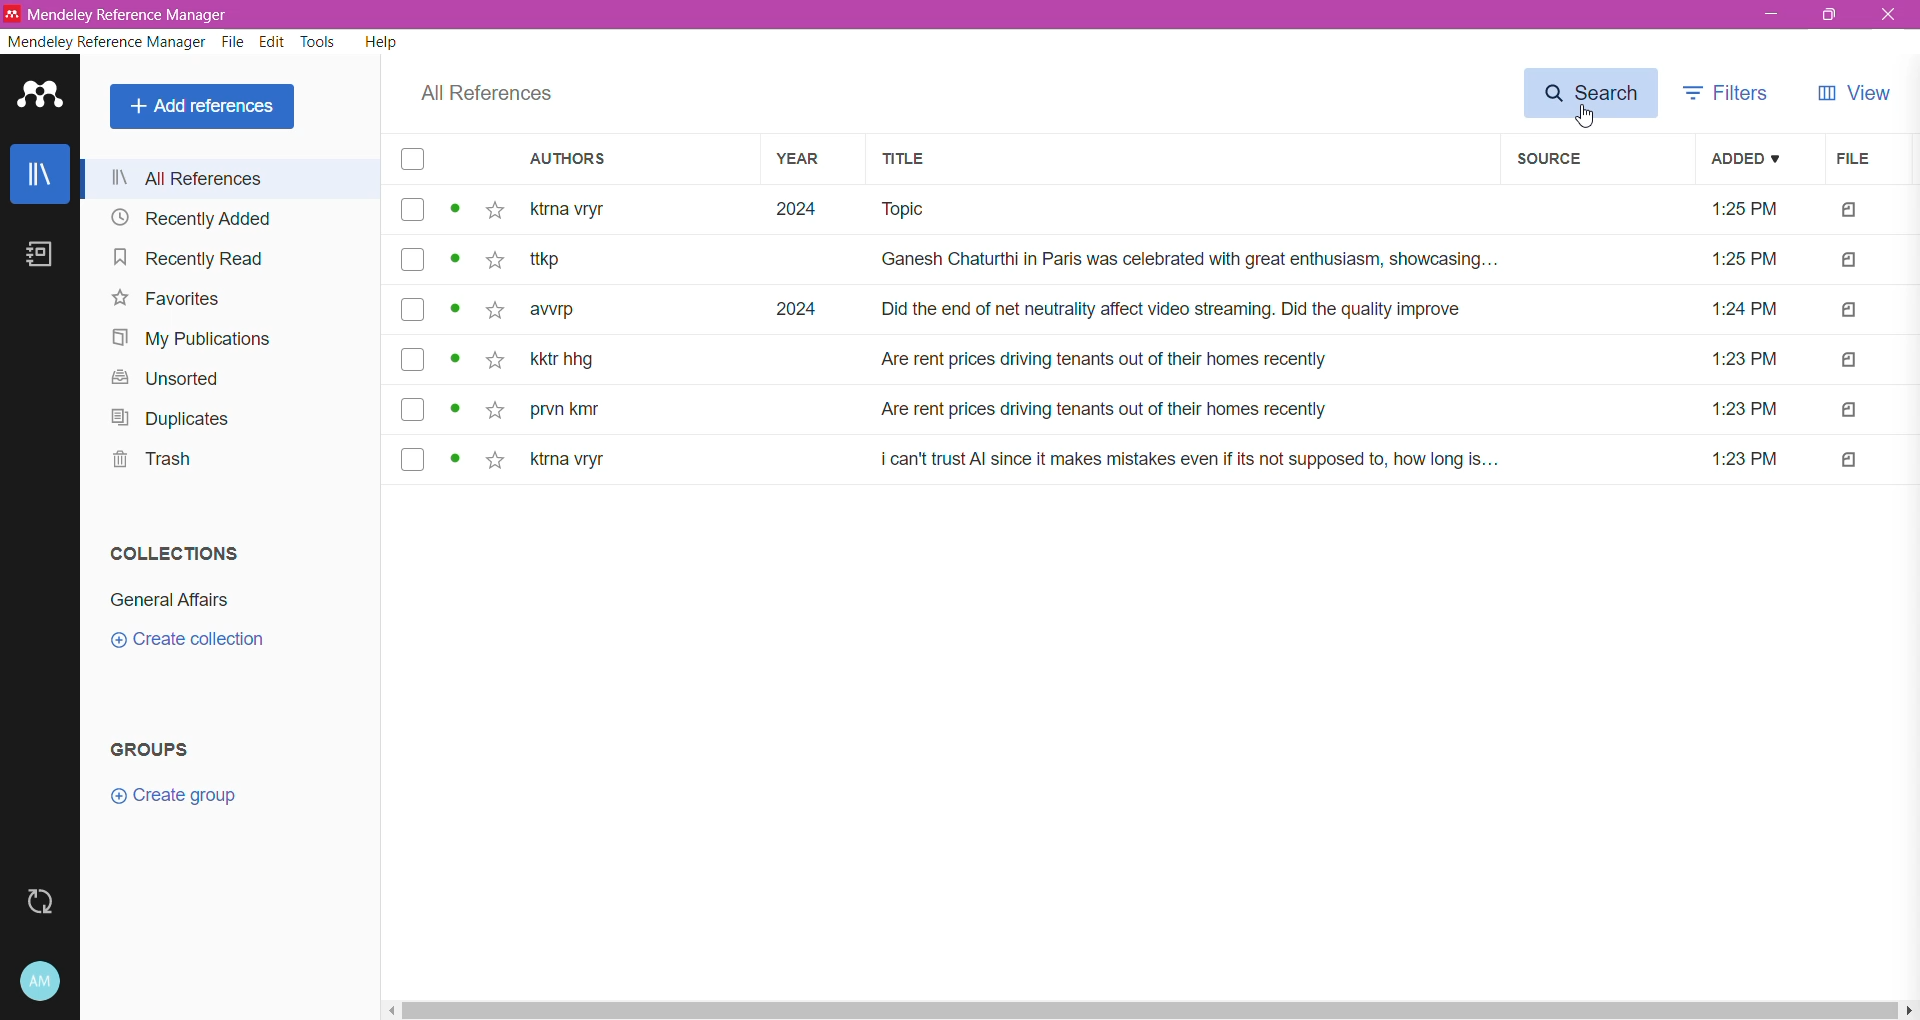 Image resolution: width=1920 pixels, height=1020 pixels. I want to click on Close, so click(1889, 16).